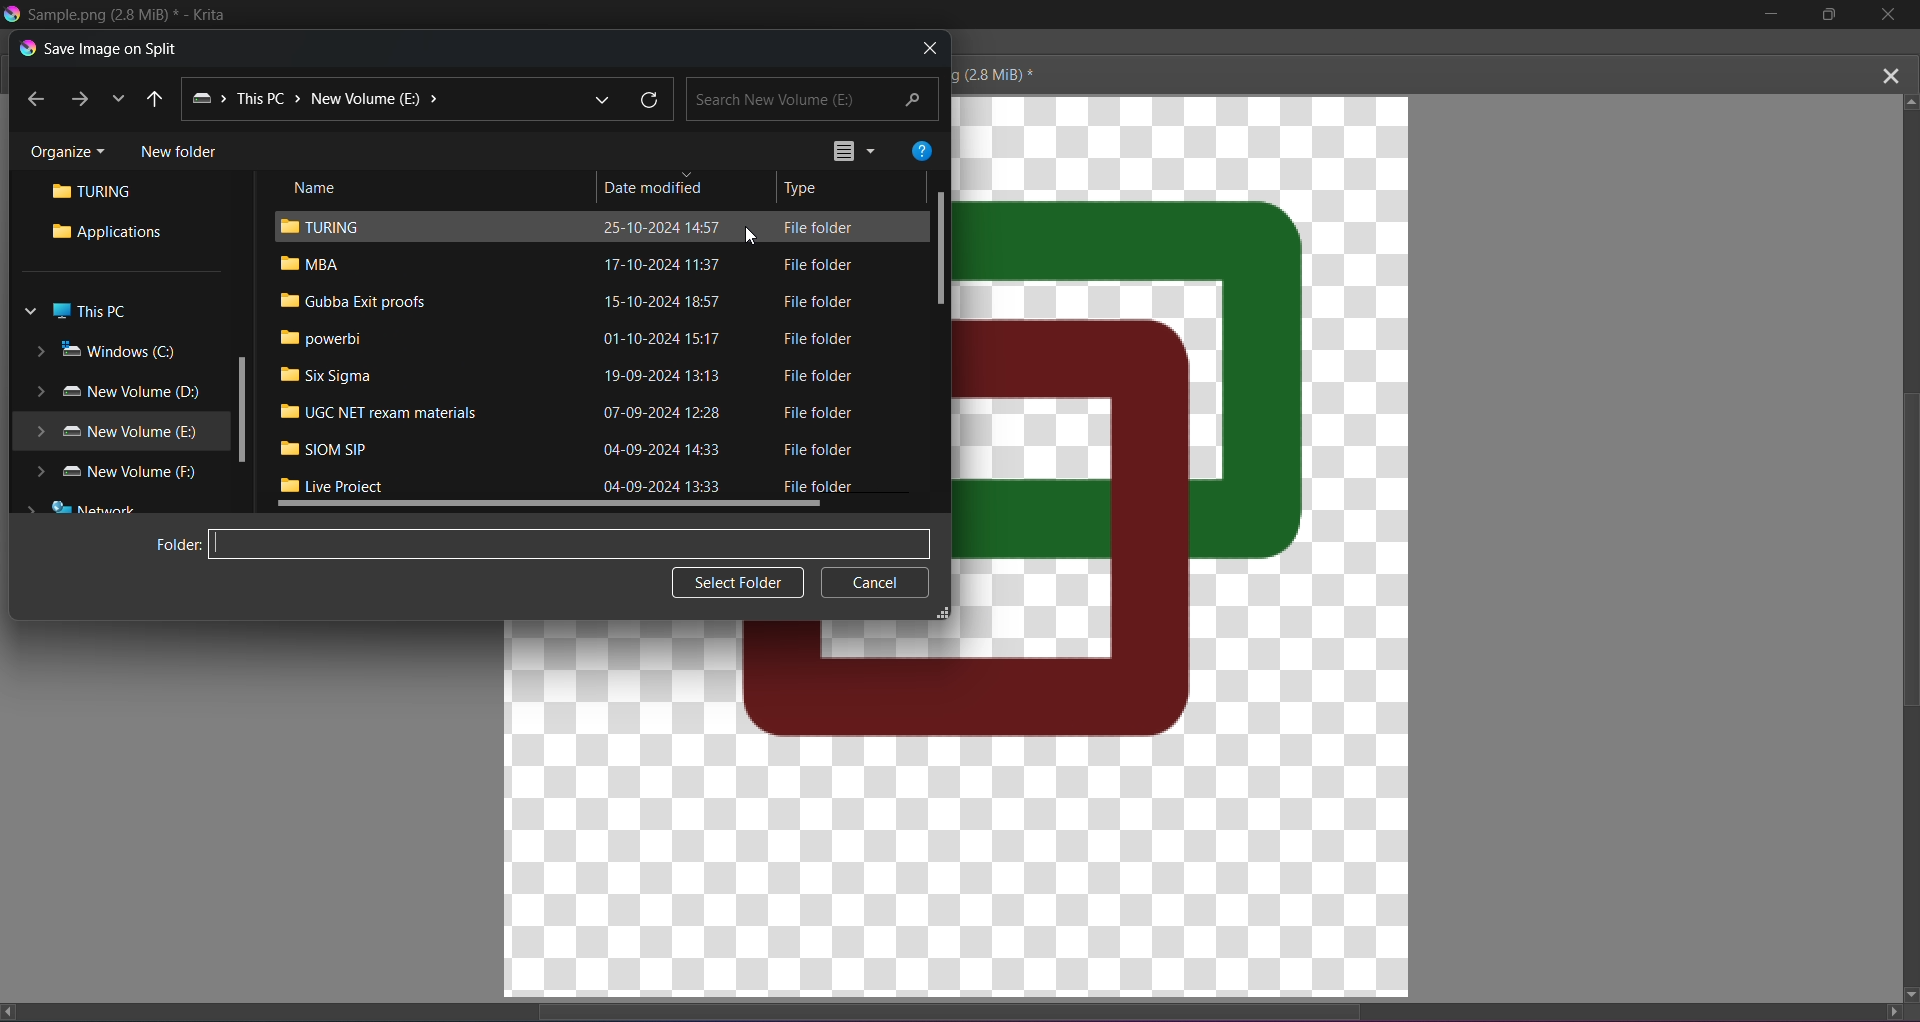 The height and width of the screenshot is (1022, 1920). What do you see at coordinates (967, 1006) in the screenshot?
I see `Horizontal scroll bar` at bounding box center [967, 1006].